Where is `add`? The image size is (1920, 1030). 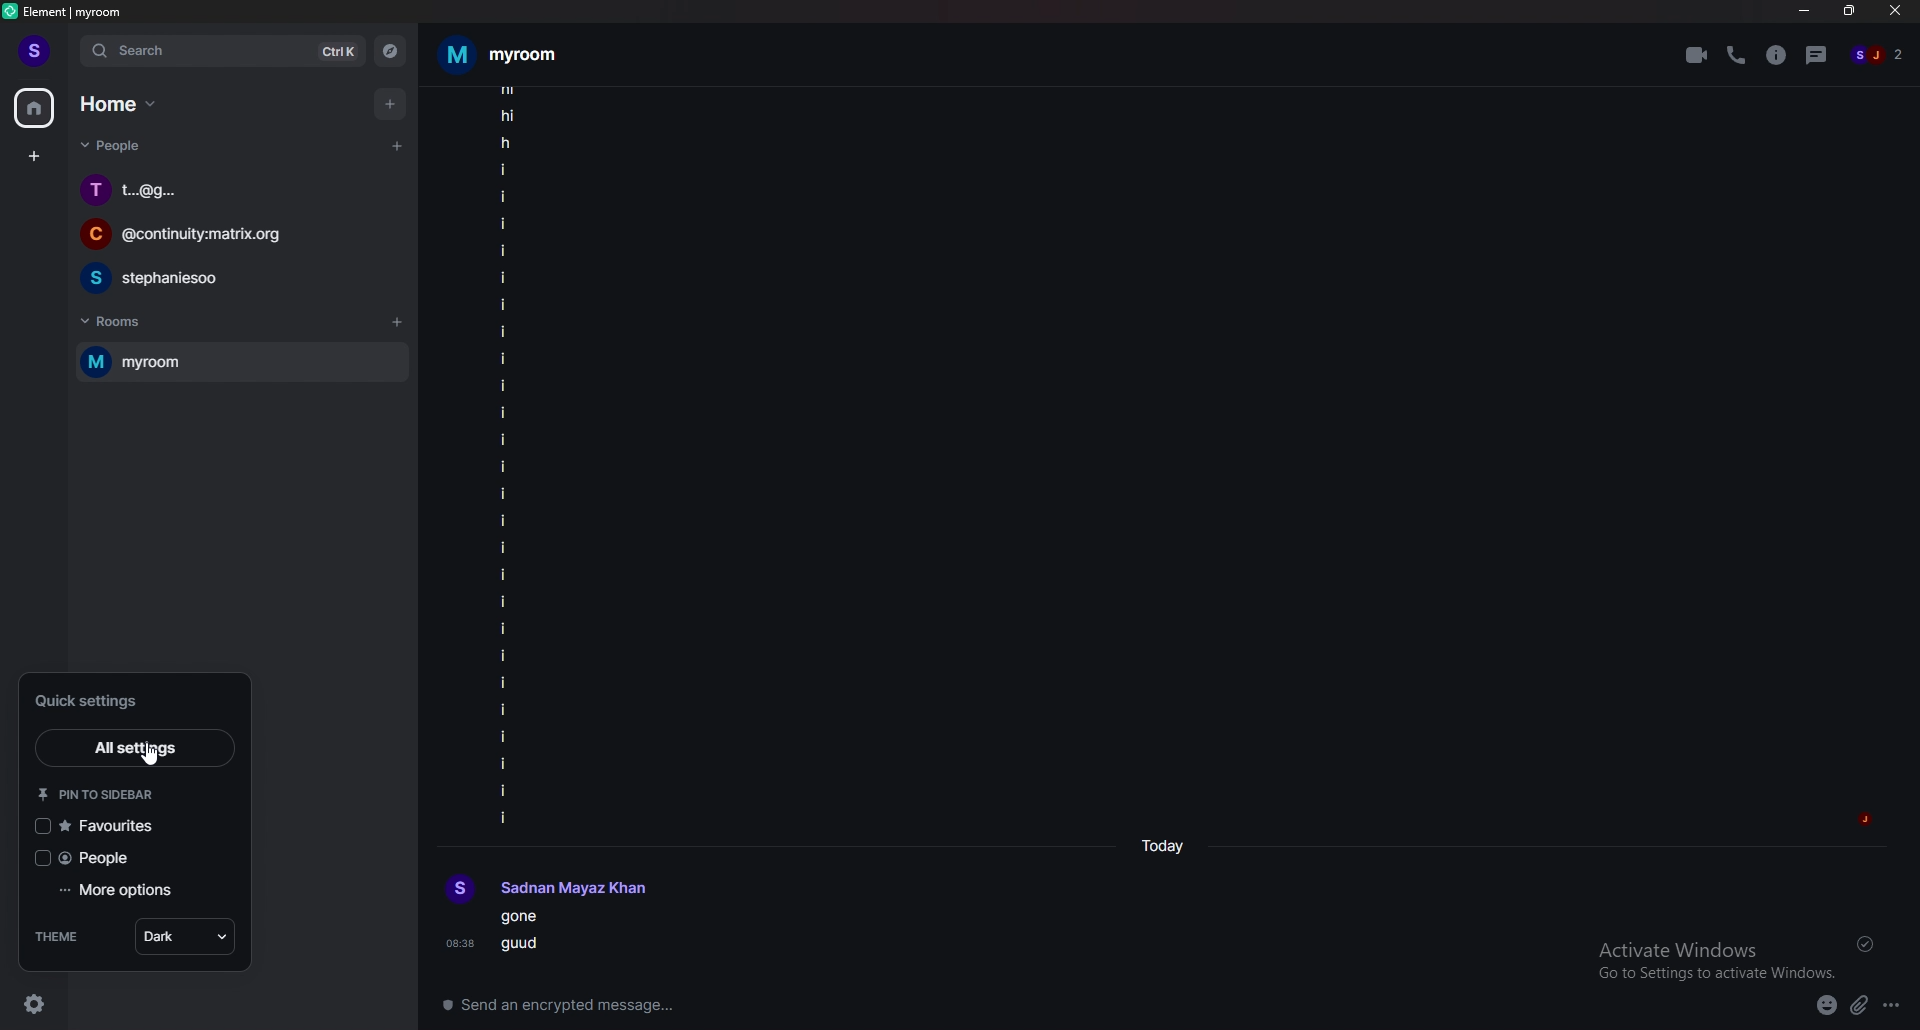 add is located at coordinates (392, 103).